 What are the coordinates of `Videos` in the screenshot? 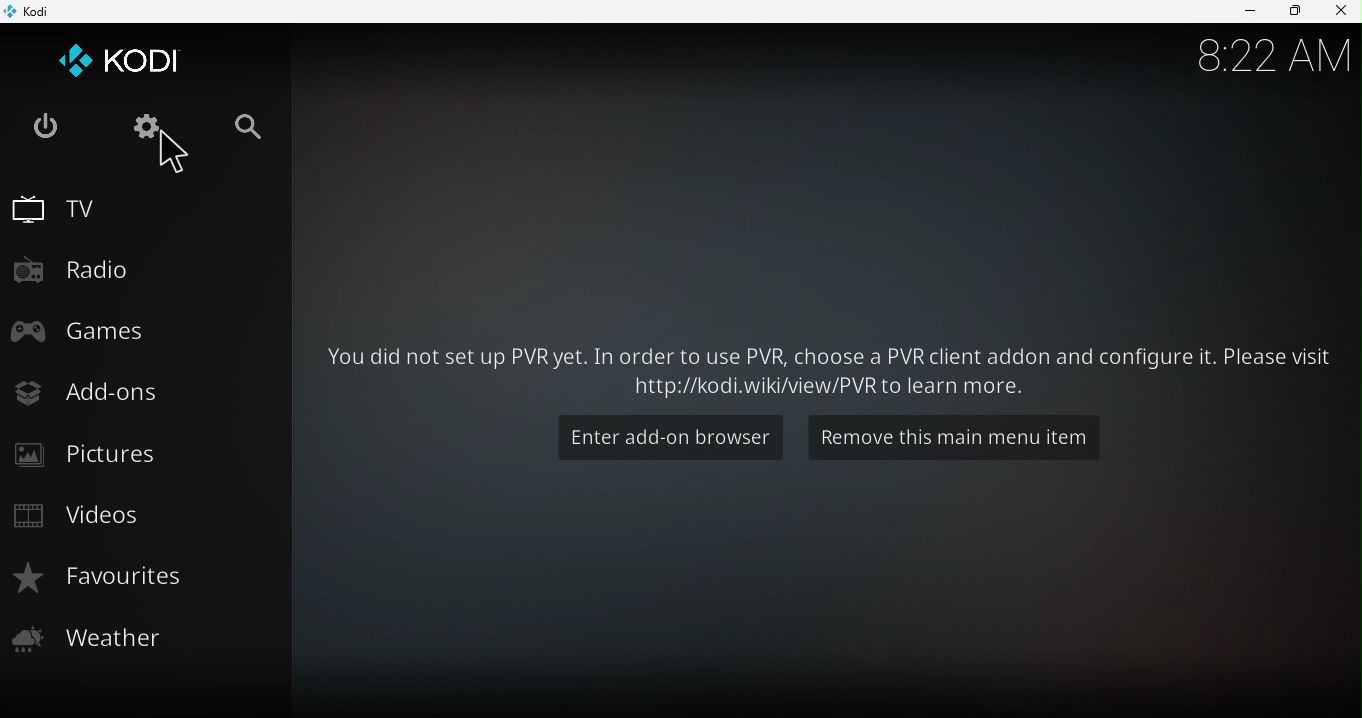 It's located at (139, 516).